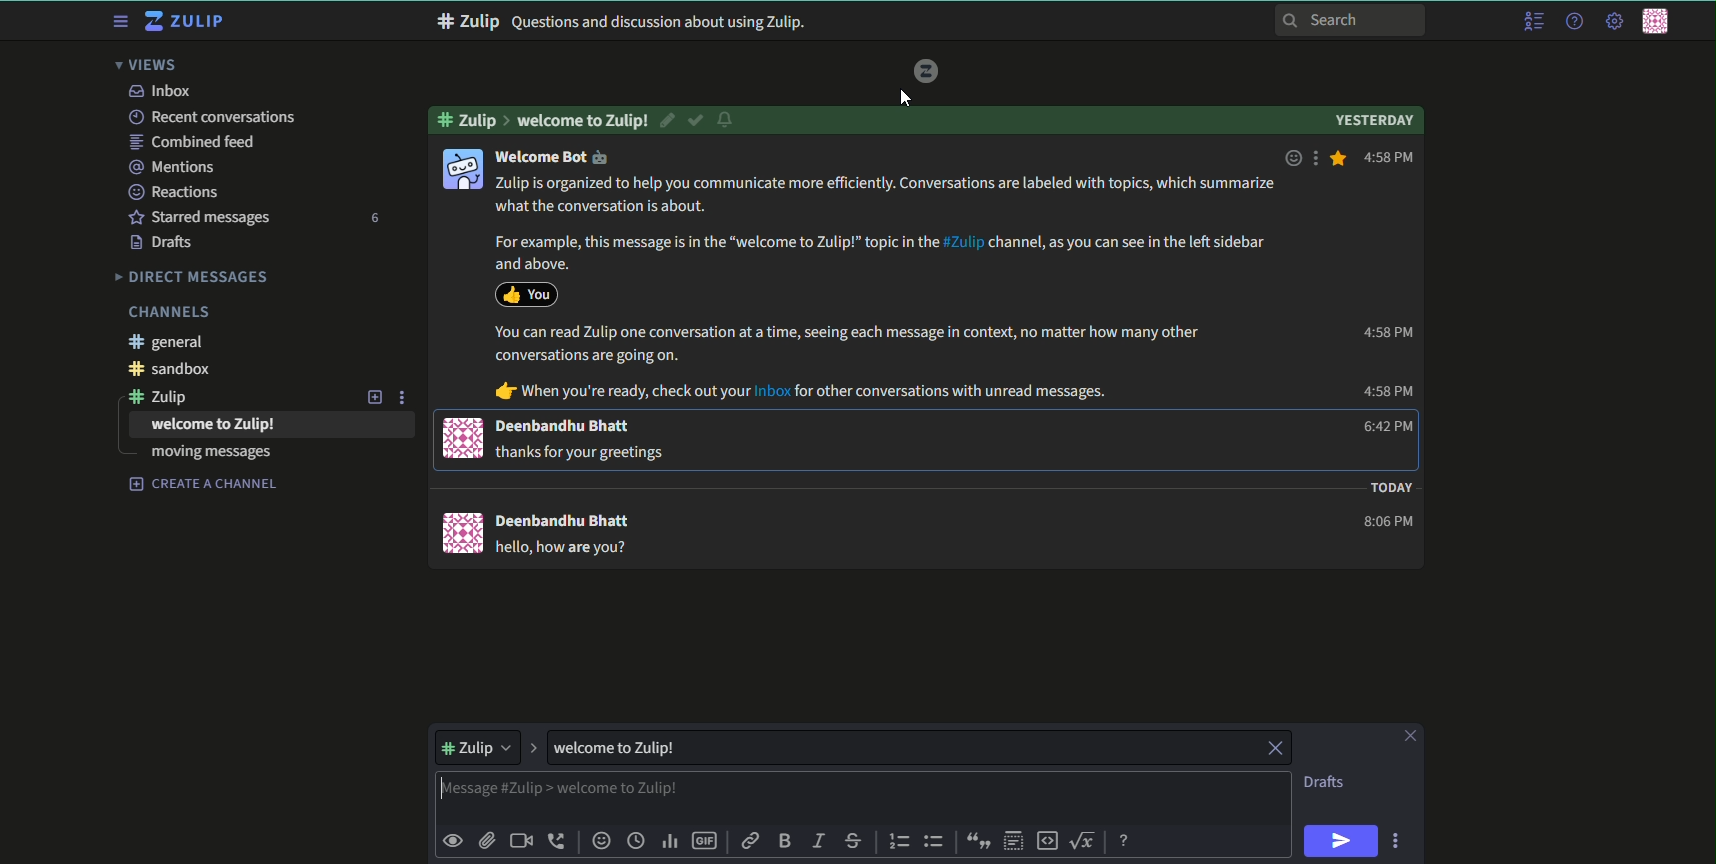  What do you see at coordinates (669, 120) in the screenshot?
I see `edit` at bounding box center [669, 120].